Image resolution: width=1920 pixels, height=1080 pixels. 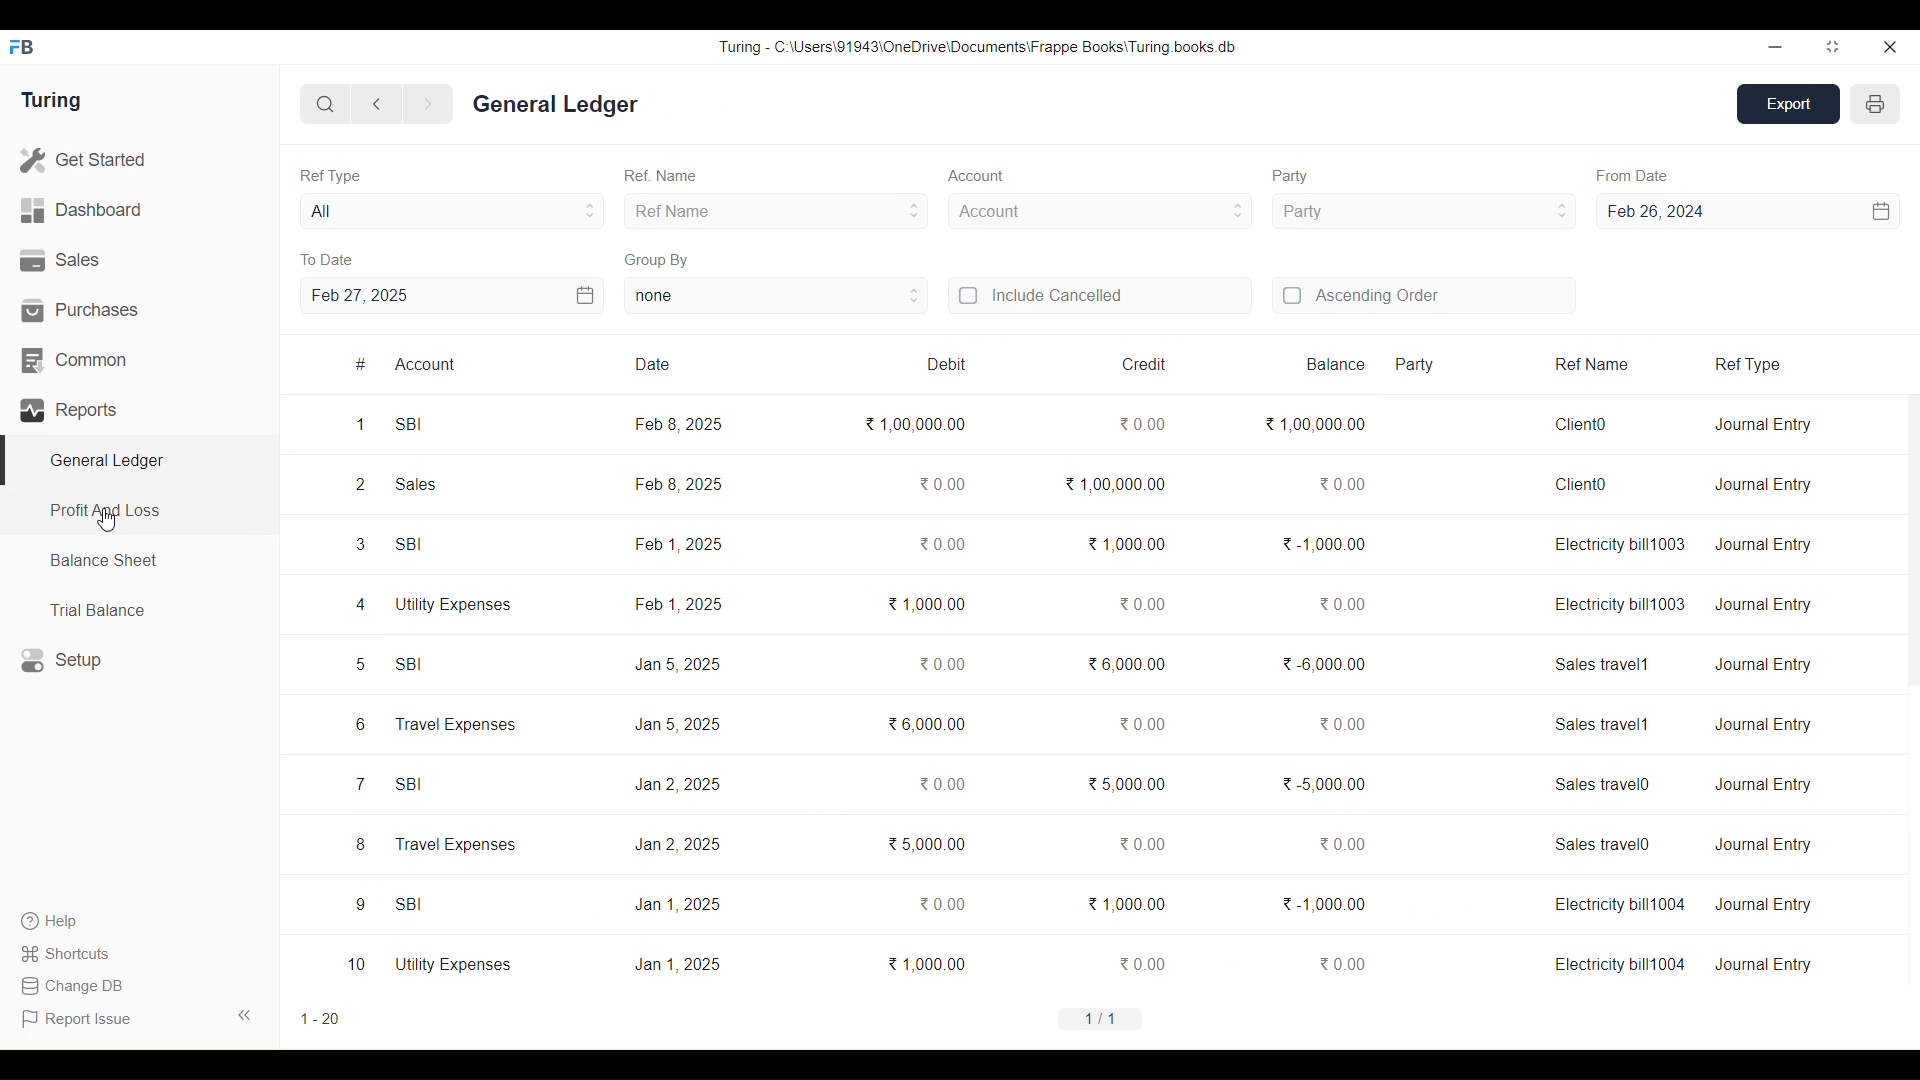 I want to click on Credit, so click(x=1109, y=365).